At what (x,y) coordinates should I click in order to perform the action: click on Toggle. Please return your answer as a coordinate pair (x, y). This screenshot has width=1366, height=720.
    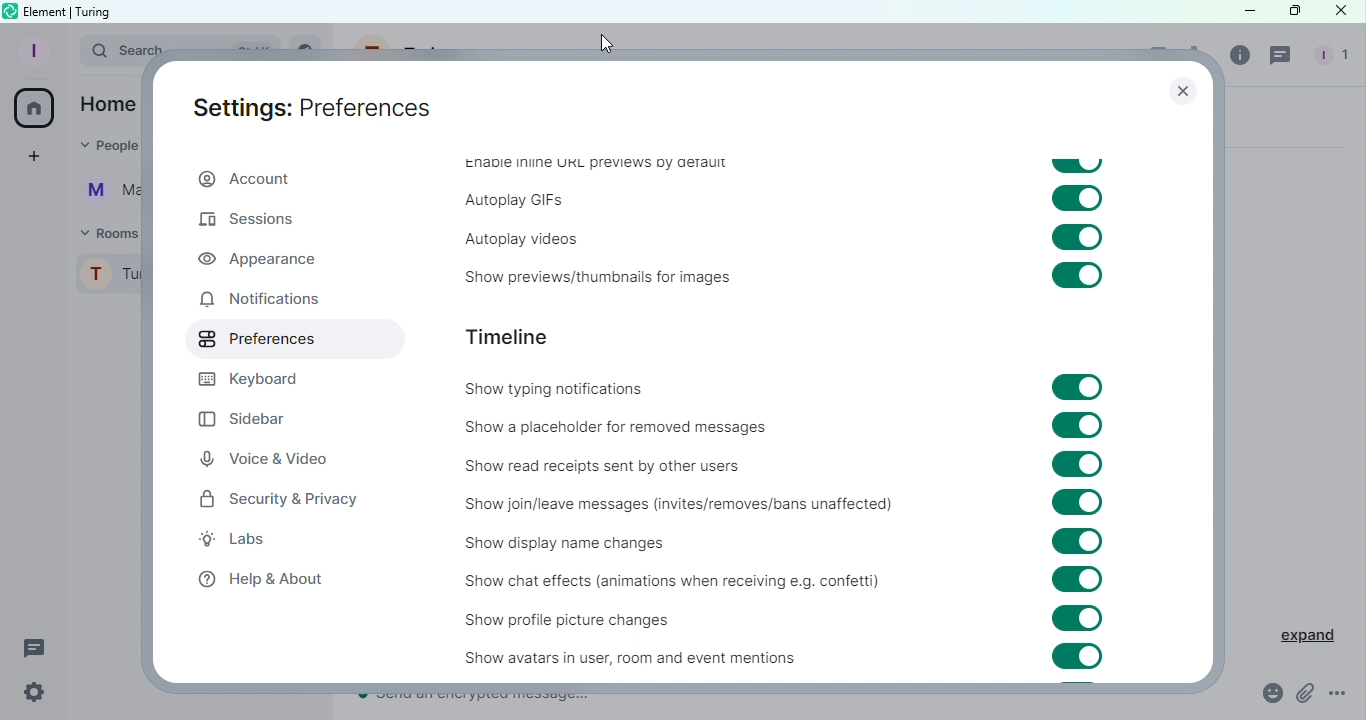
    Looking at the image, I should click on (1077, 199).